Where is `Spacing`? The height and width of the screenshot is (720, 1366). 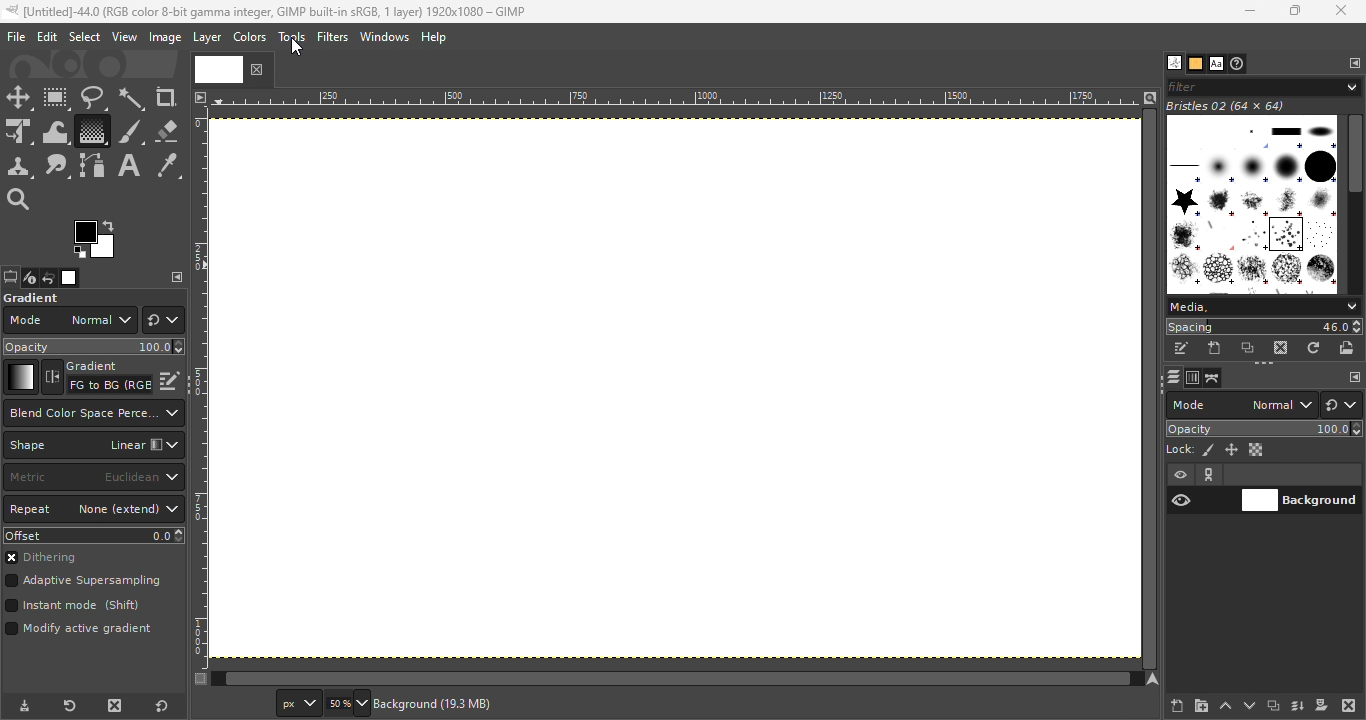 Spacing is located at coordinates (1264, 327).